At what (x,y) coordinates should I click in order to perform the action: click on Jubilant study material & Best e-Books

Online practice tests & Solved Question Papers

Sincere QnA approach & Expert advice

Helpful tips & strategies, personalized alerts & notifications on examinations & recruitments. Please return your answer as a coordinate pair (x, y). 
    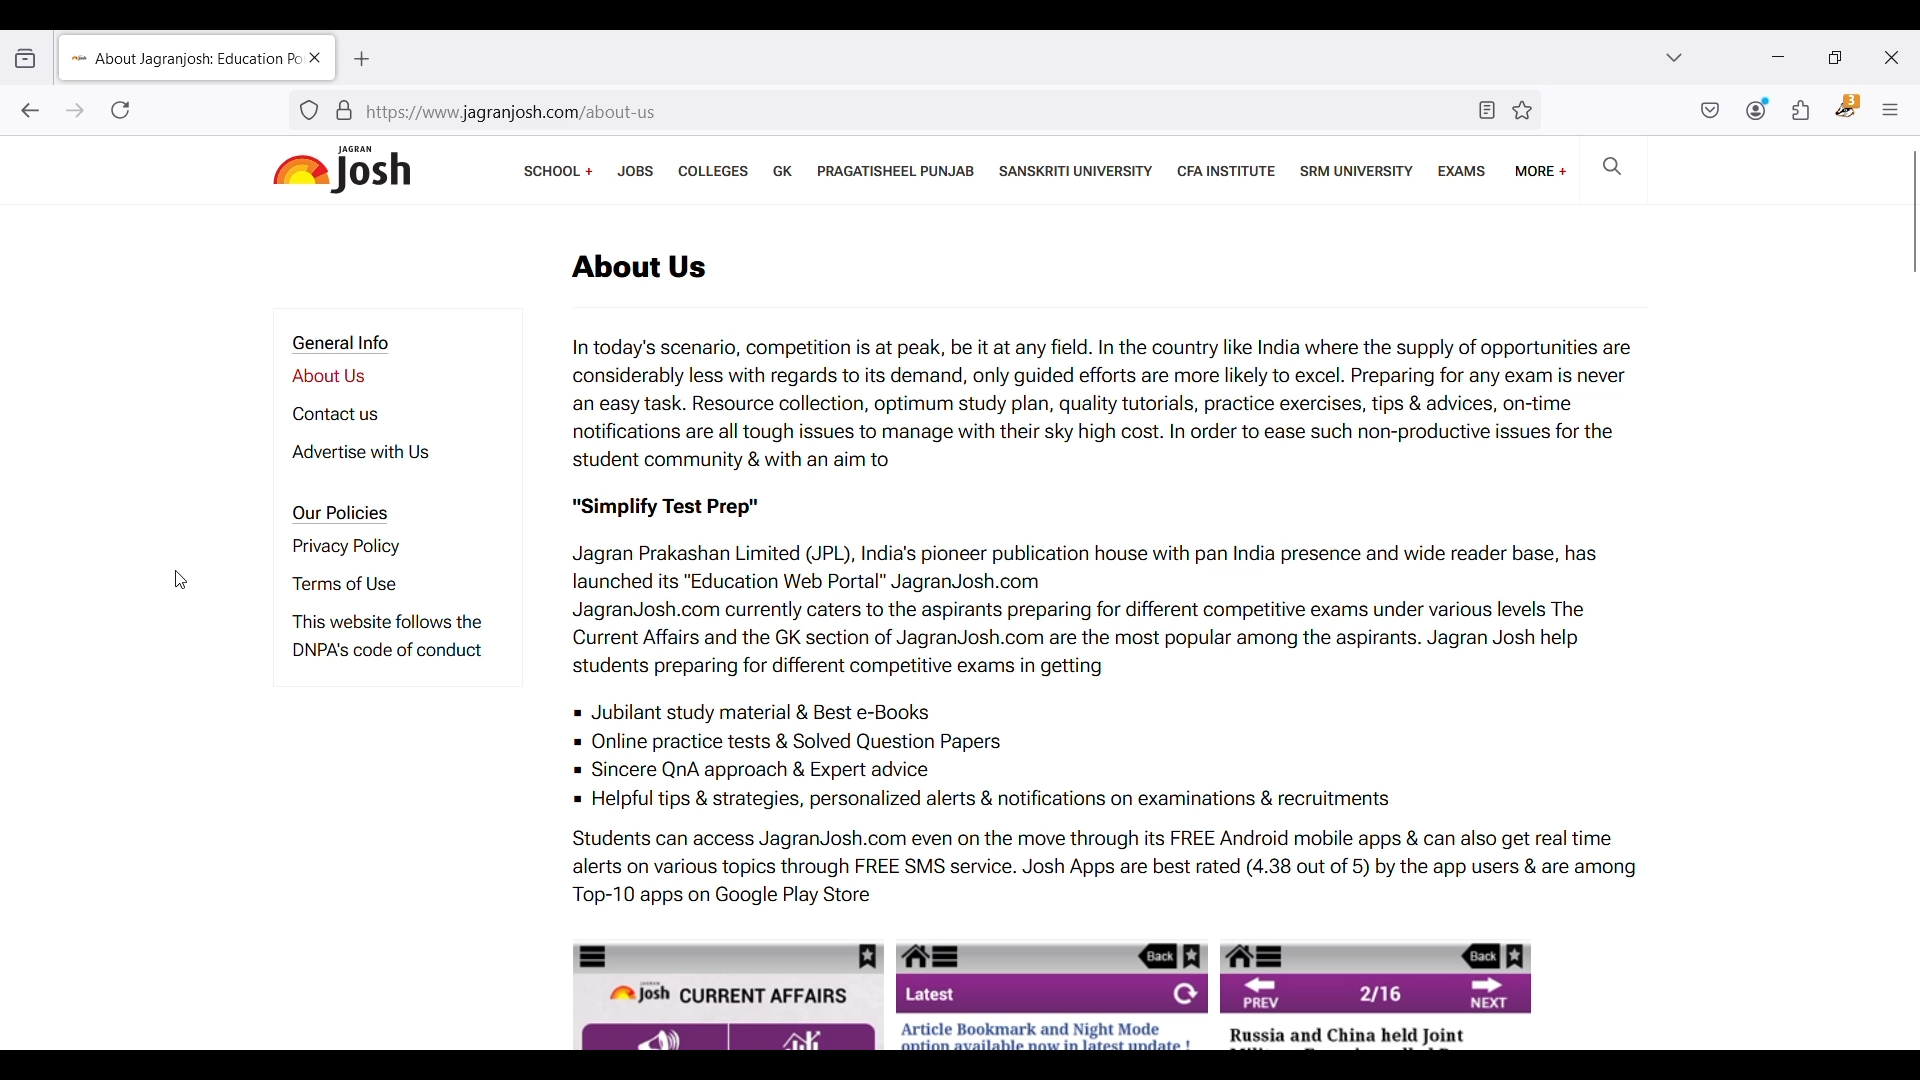
    Looking at the image, I should click on (1077, 748).